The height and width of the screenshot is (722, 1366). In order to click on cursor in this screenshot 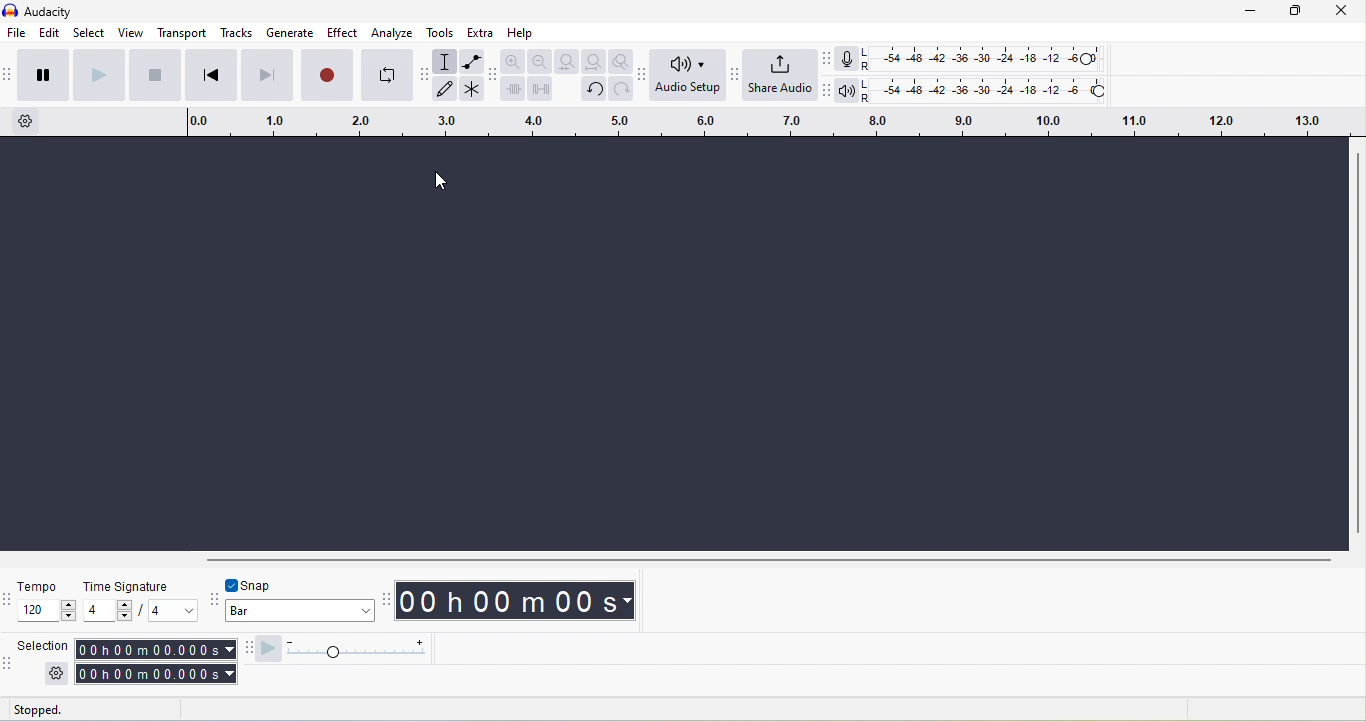, I will do `click(440, 180)`.